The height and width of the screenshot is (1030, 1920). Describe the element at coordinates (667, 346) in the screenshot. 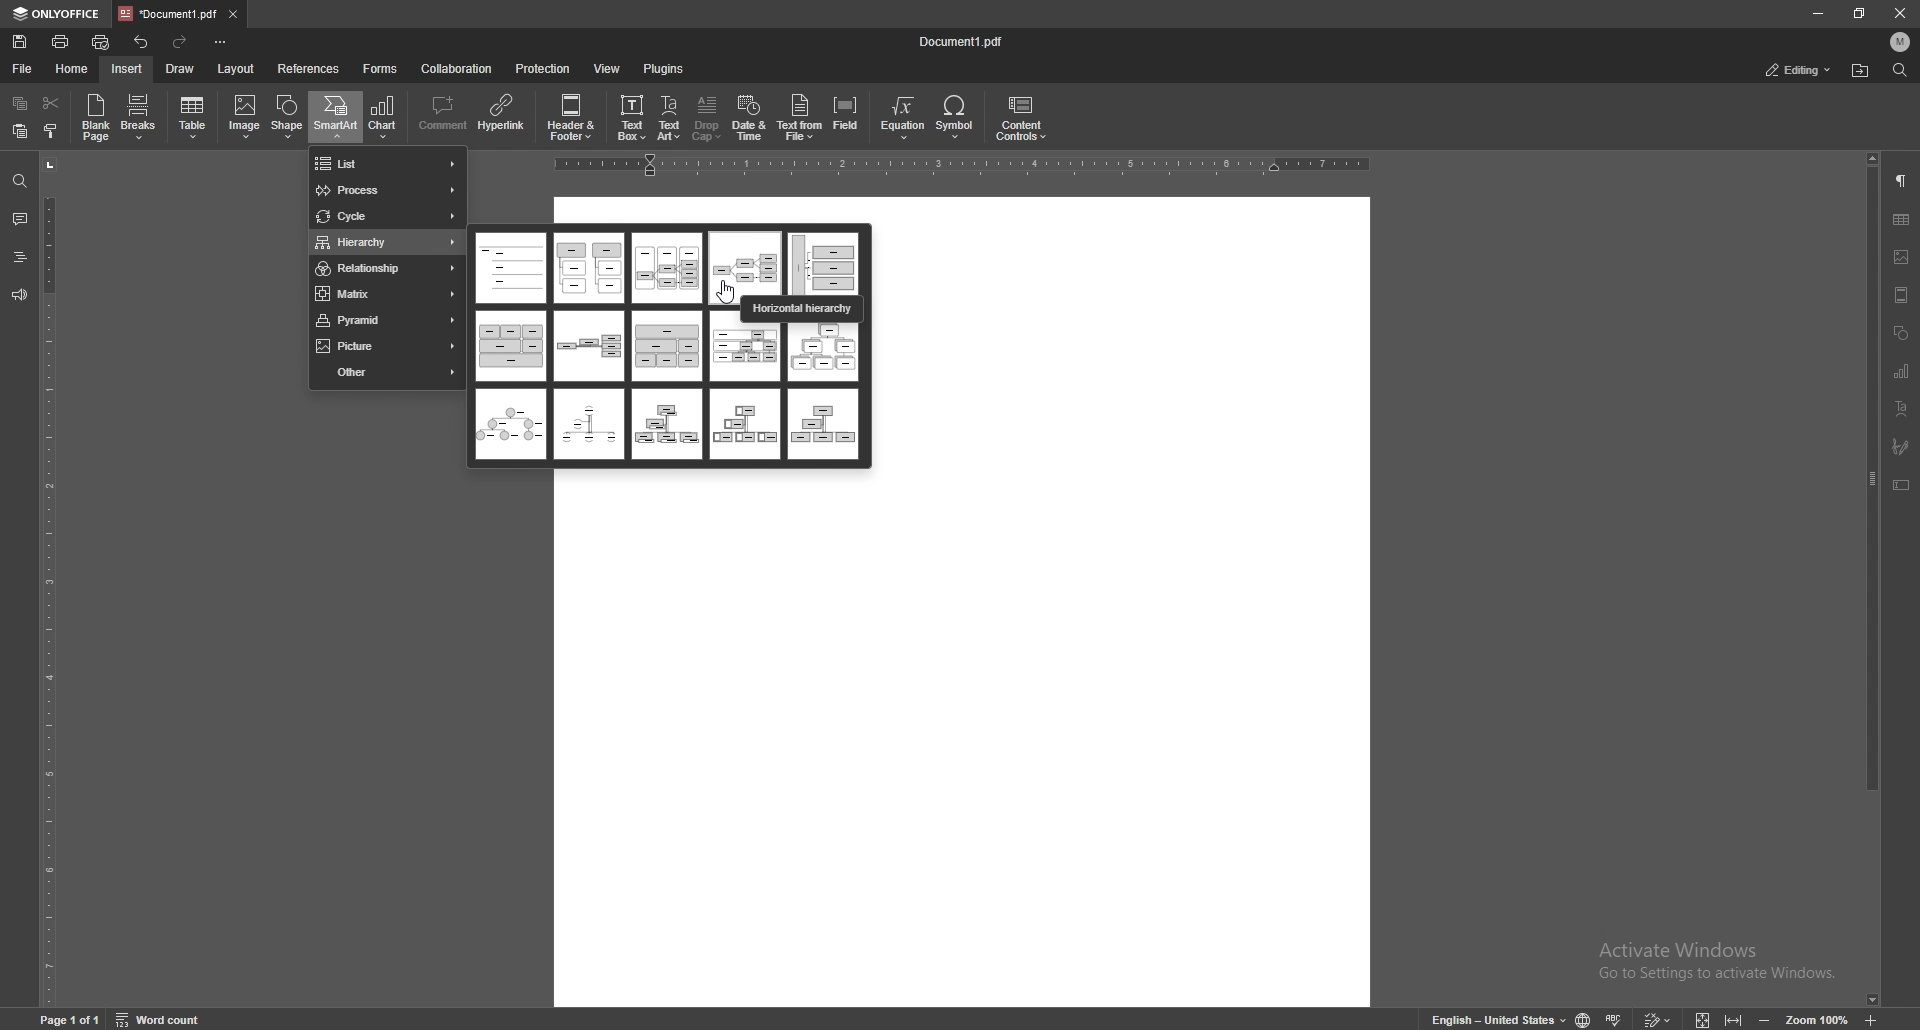

I see `hierarchy smart art` at that location.